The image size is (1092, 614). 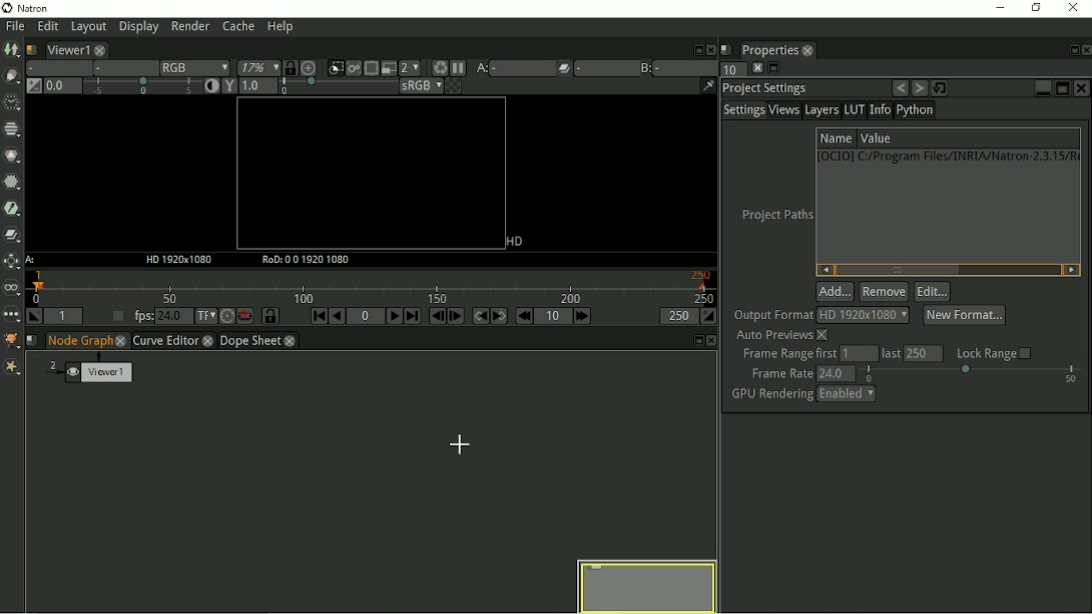 I want to click on Preview, so click(x=648, y=585).